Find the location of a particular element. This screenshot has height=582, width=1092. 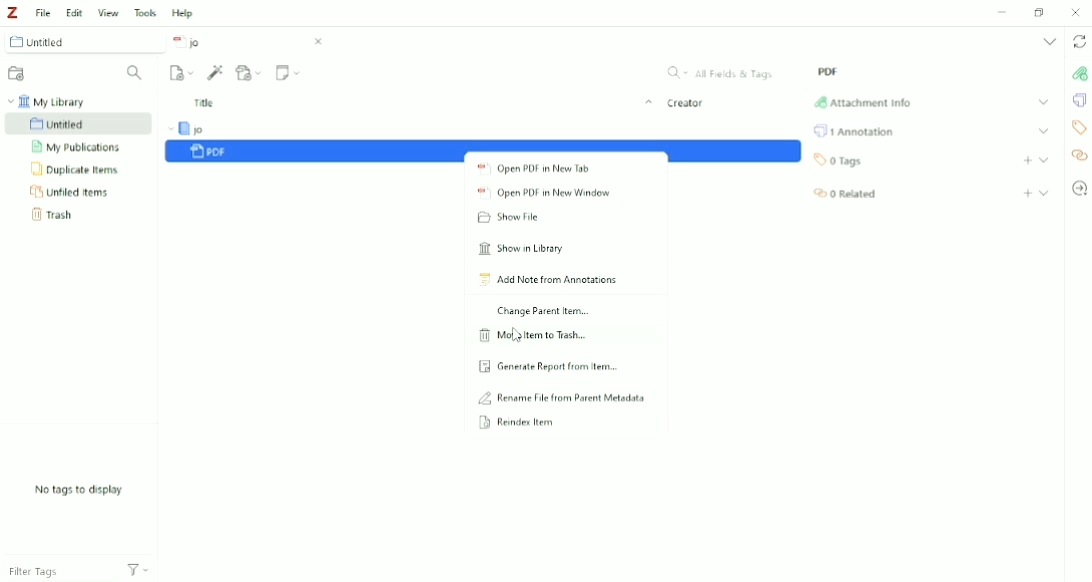

Untitled is located at coordinates (83, 42).